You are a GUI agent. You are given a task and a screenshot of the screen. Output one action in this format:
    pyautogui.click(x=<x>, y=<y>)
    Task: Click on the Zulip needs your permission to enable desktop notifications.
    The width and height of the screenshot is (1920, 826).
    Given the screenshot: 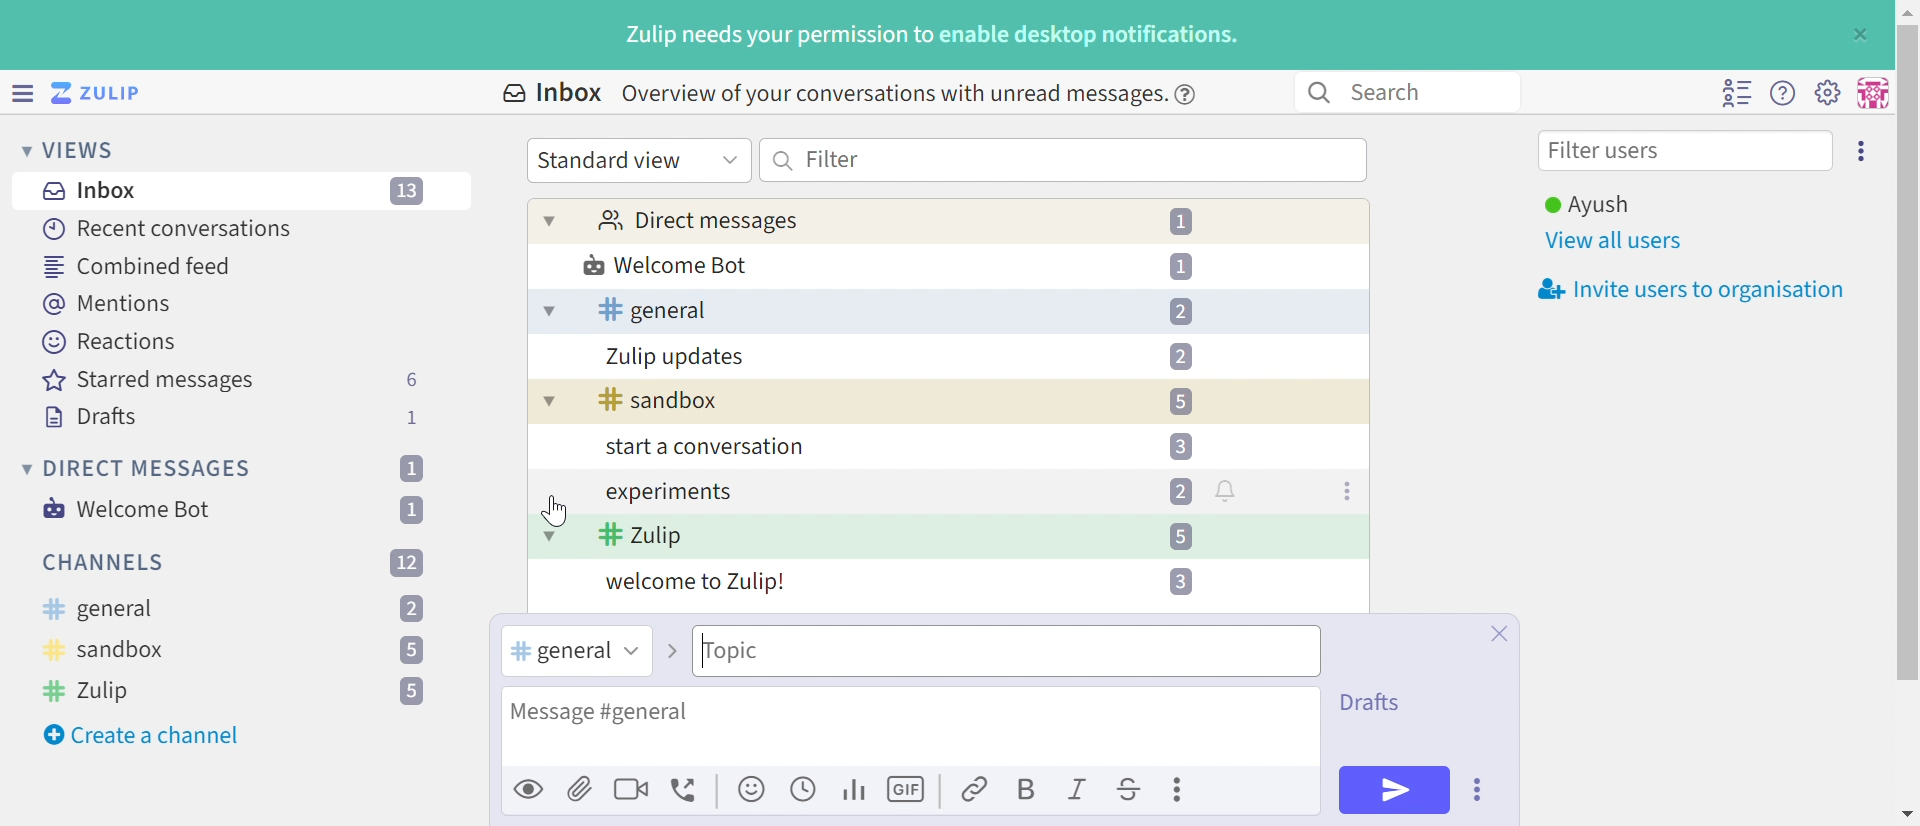 What is the action you would take?
    pyautogui.click(x=933, y=37)
    